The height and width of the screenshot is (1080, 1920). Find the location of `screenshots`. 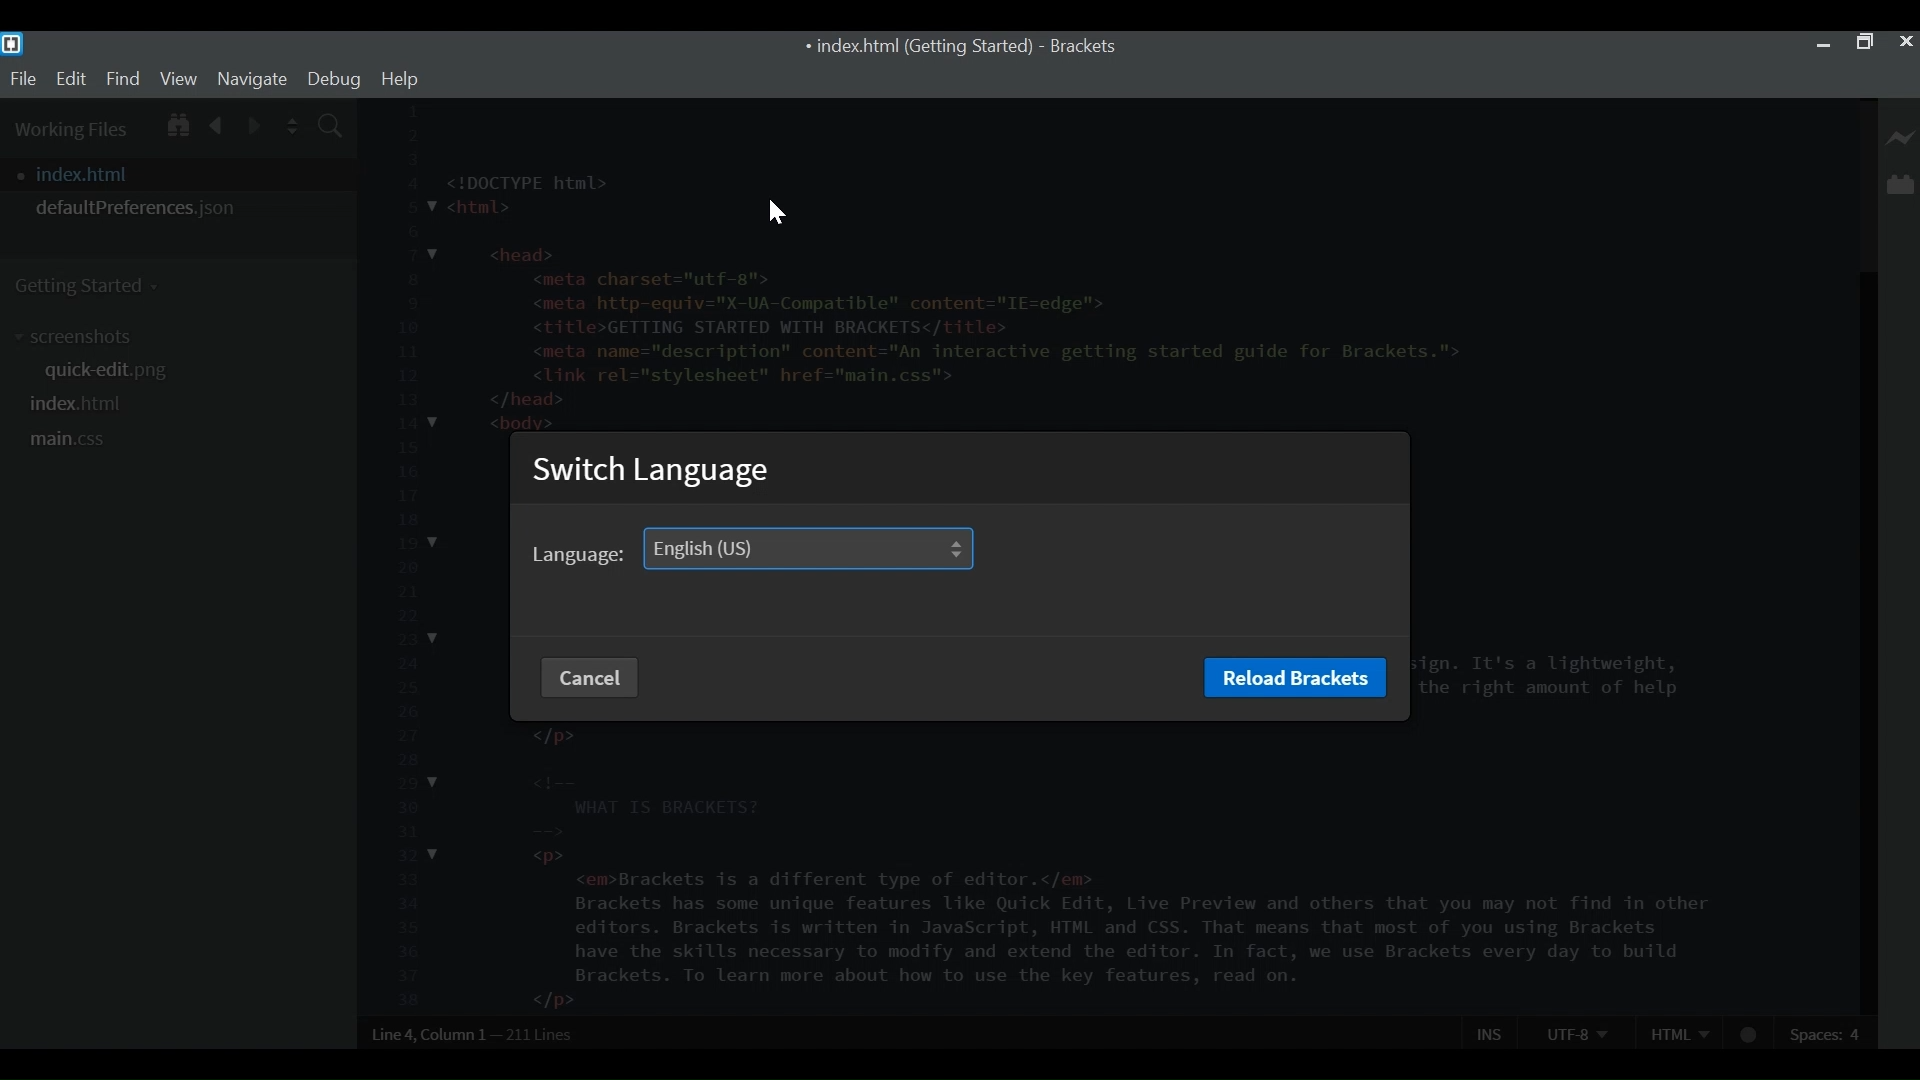

screenshots is located at coordinates (79, 337).